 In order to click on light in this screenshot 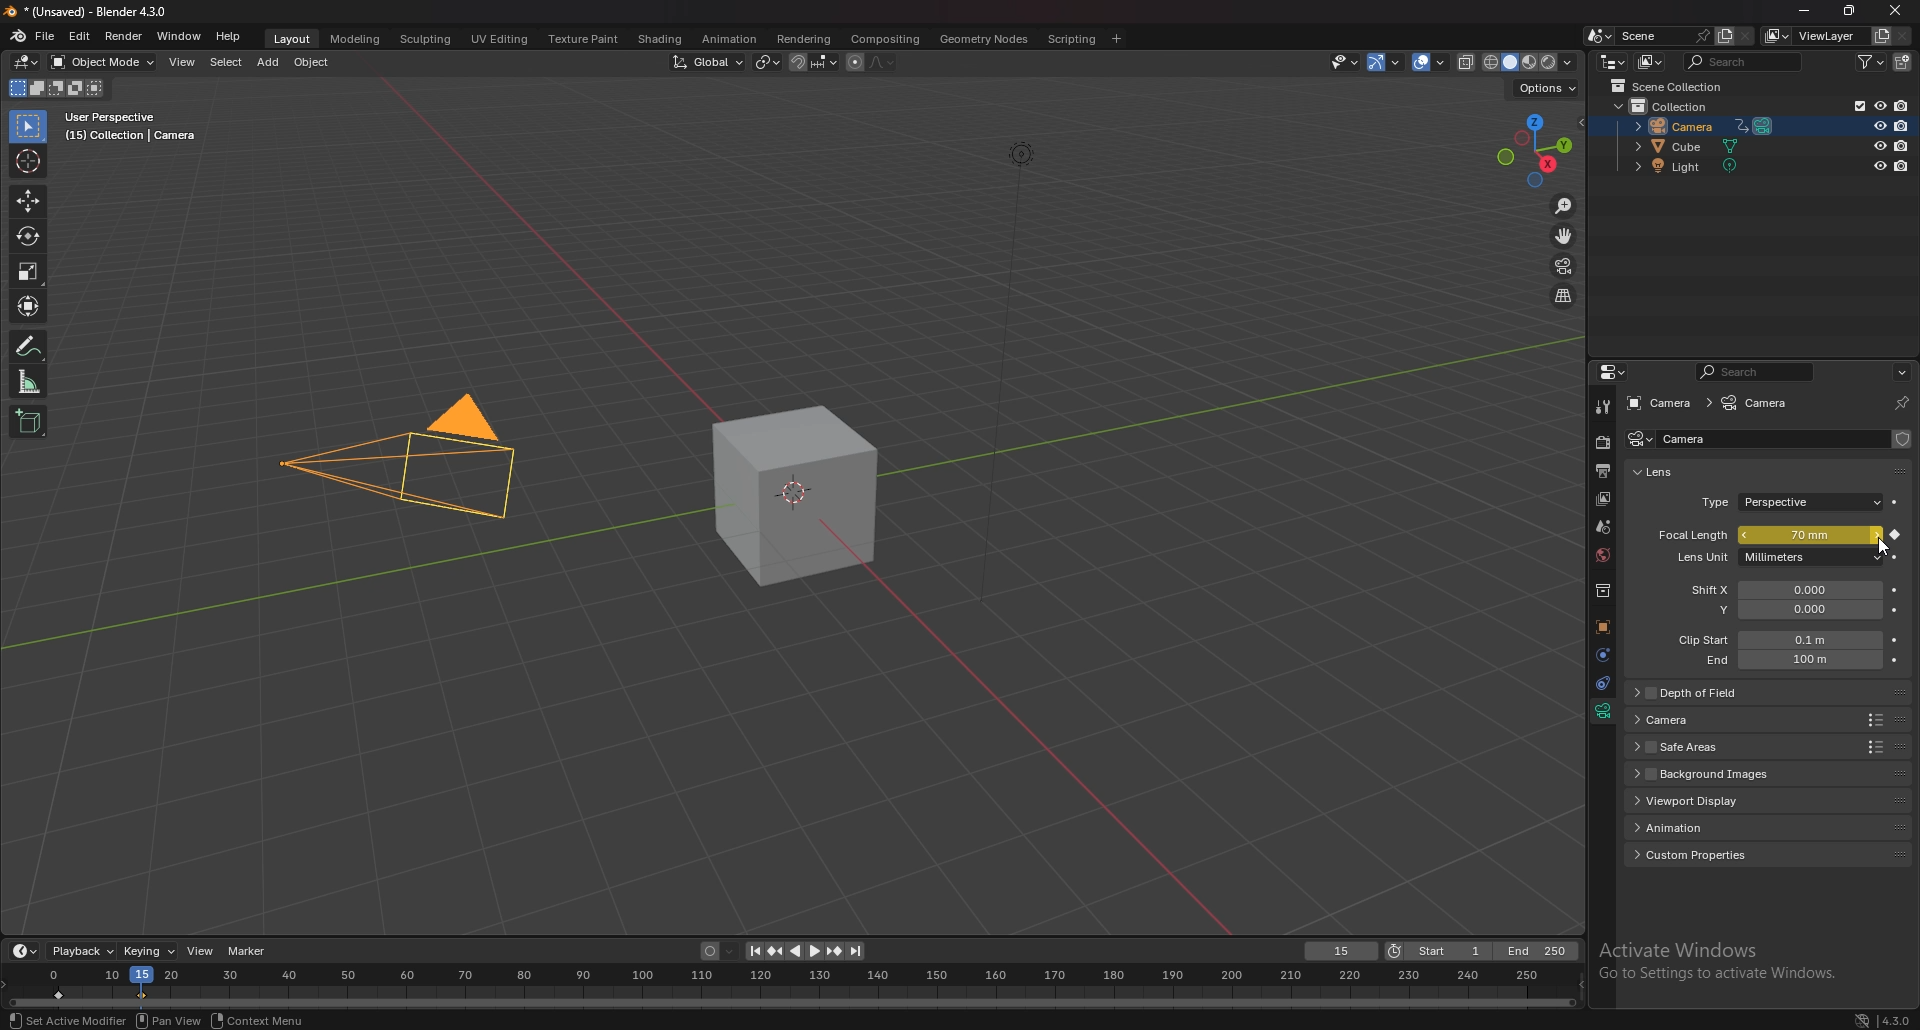, I will do `click(1693, 168)`.